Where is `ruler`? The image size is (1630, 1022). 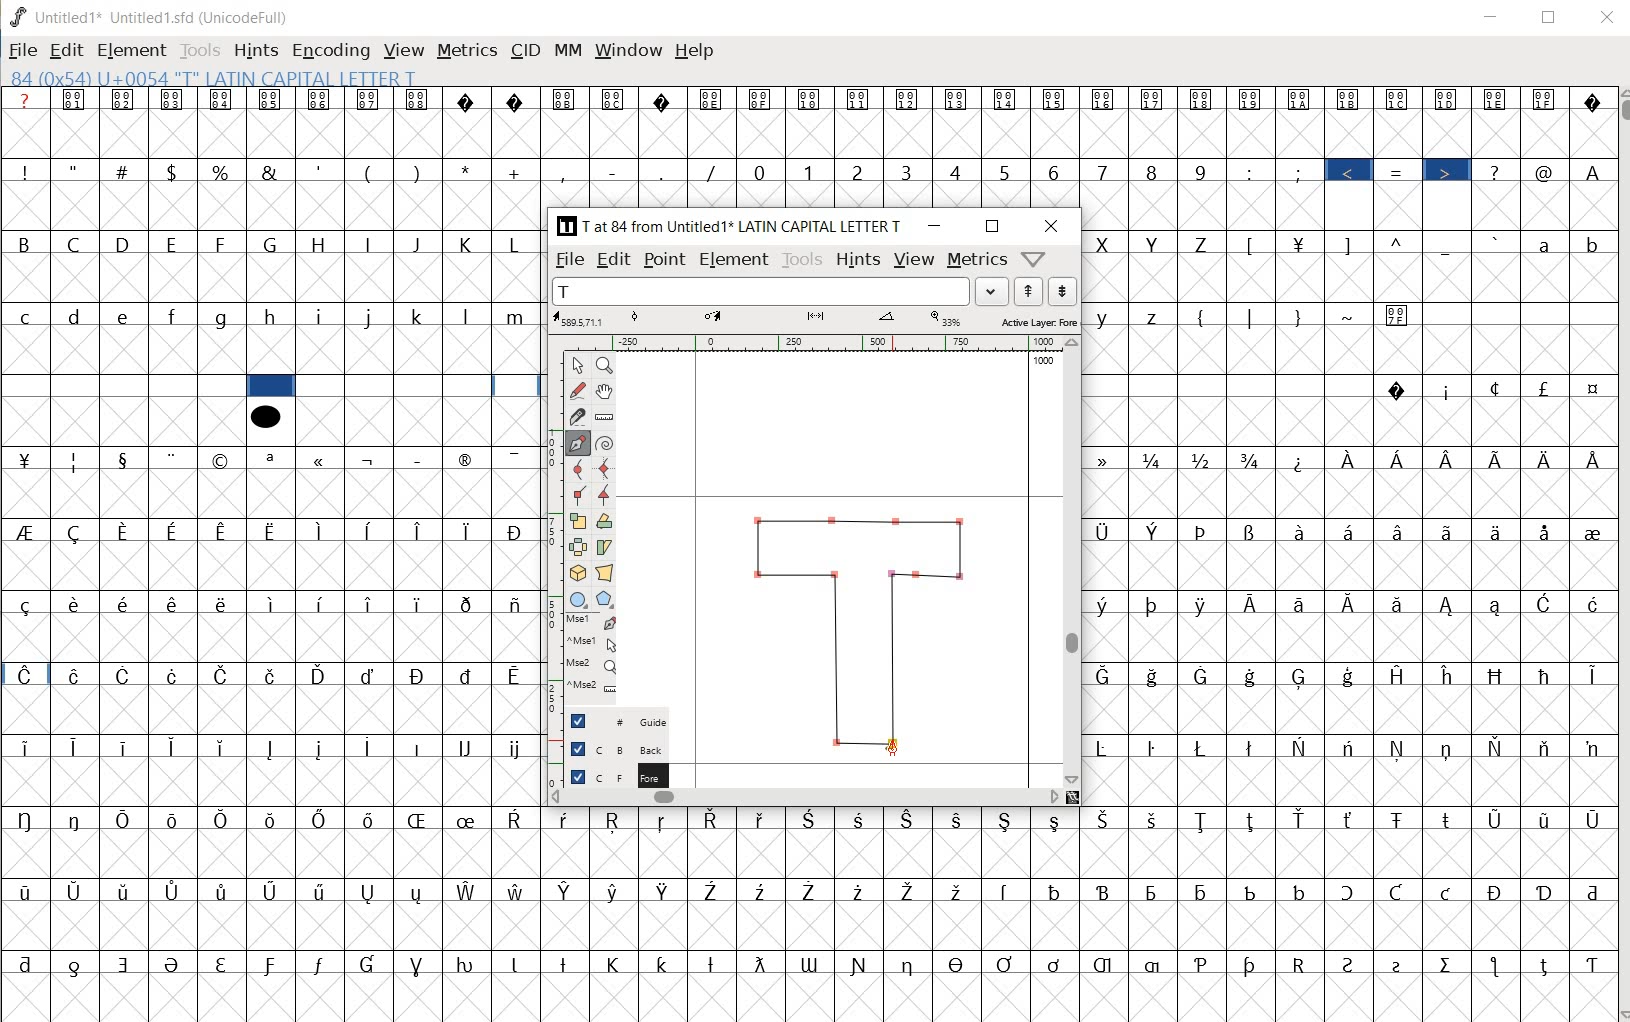 ruler is located at coordinates (810, 343).